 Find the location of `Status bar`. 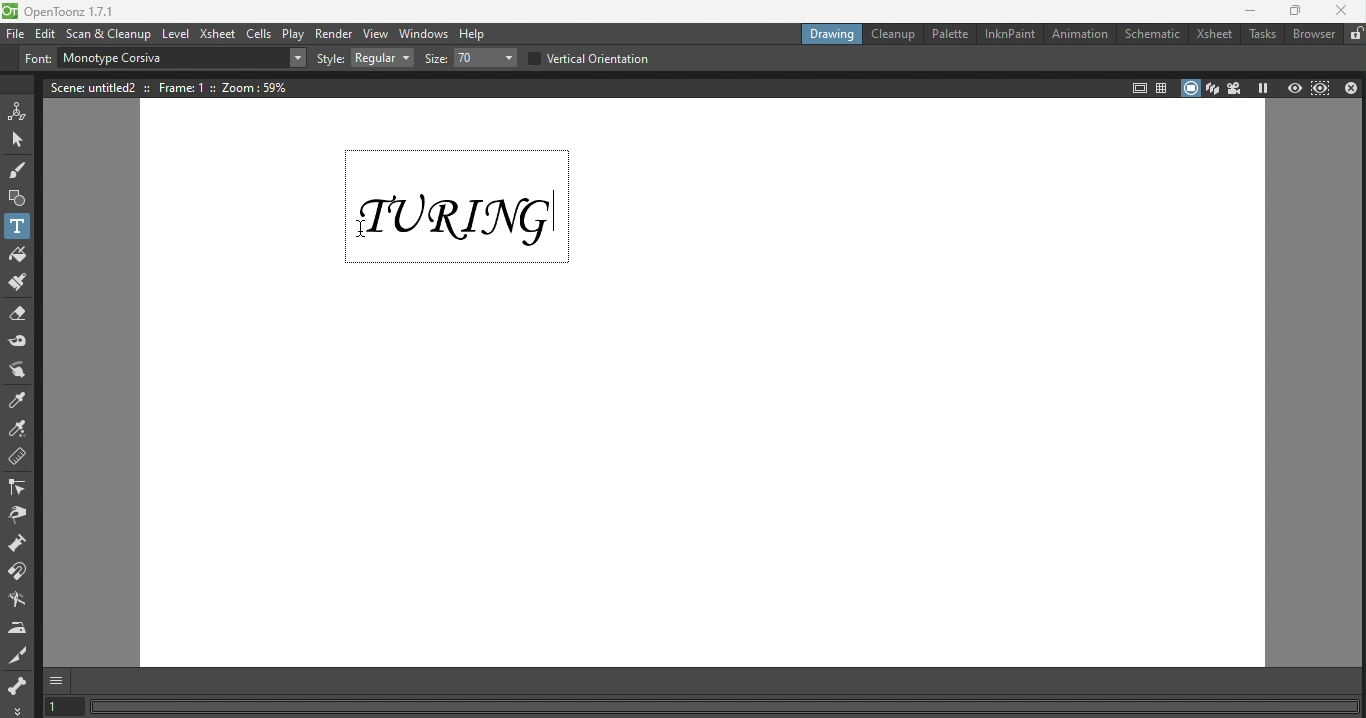

Status bar is located at coordinates (721, 706).